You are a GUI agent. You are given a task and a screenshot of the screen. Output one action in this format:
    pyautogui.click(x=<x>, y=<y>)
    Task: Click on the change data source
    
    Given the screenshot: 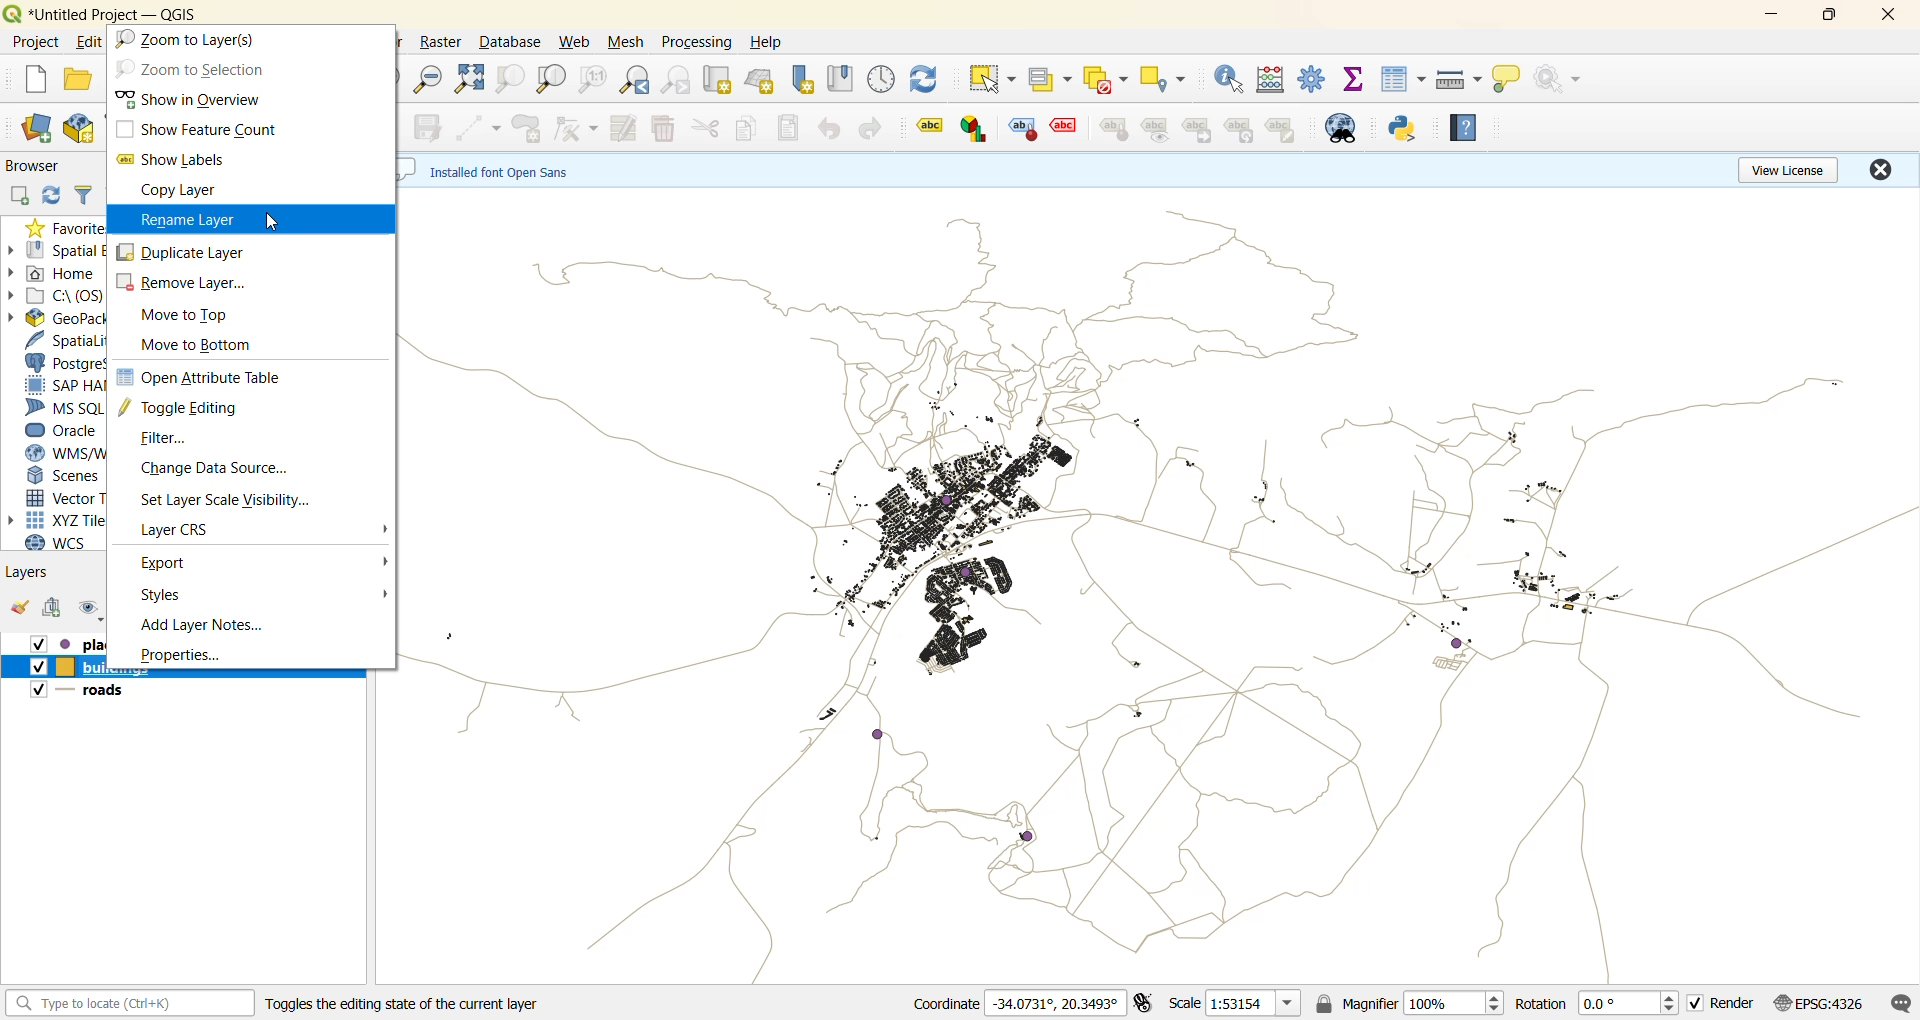 What is the action you would take?
    pyautogui.click(x=212, y=464)
    